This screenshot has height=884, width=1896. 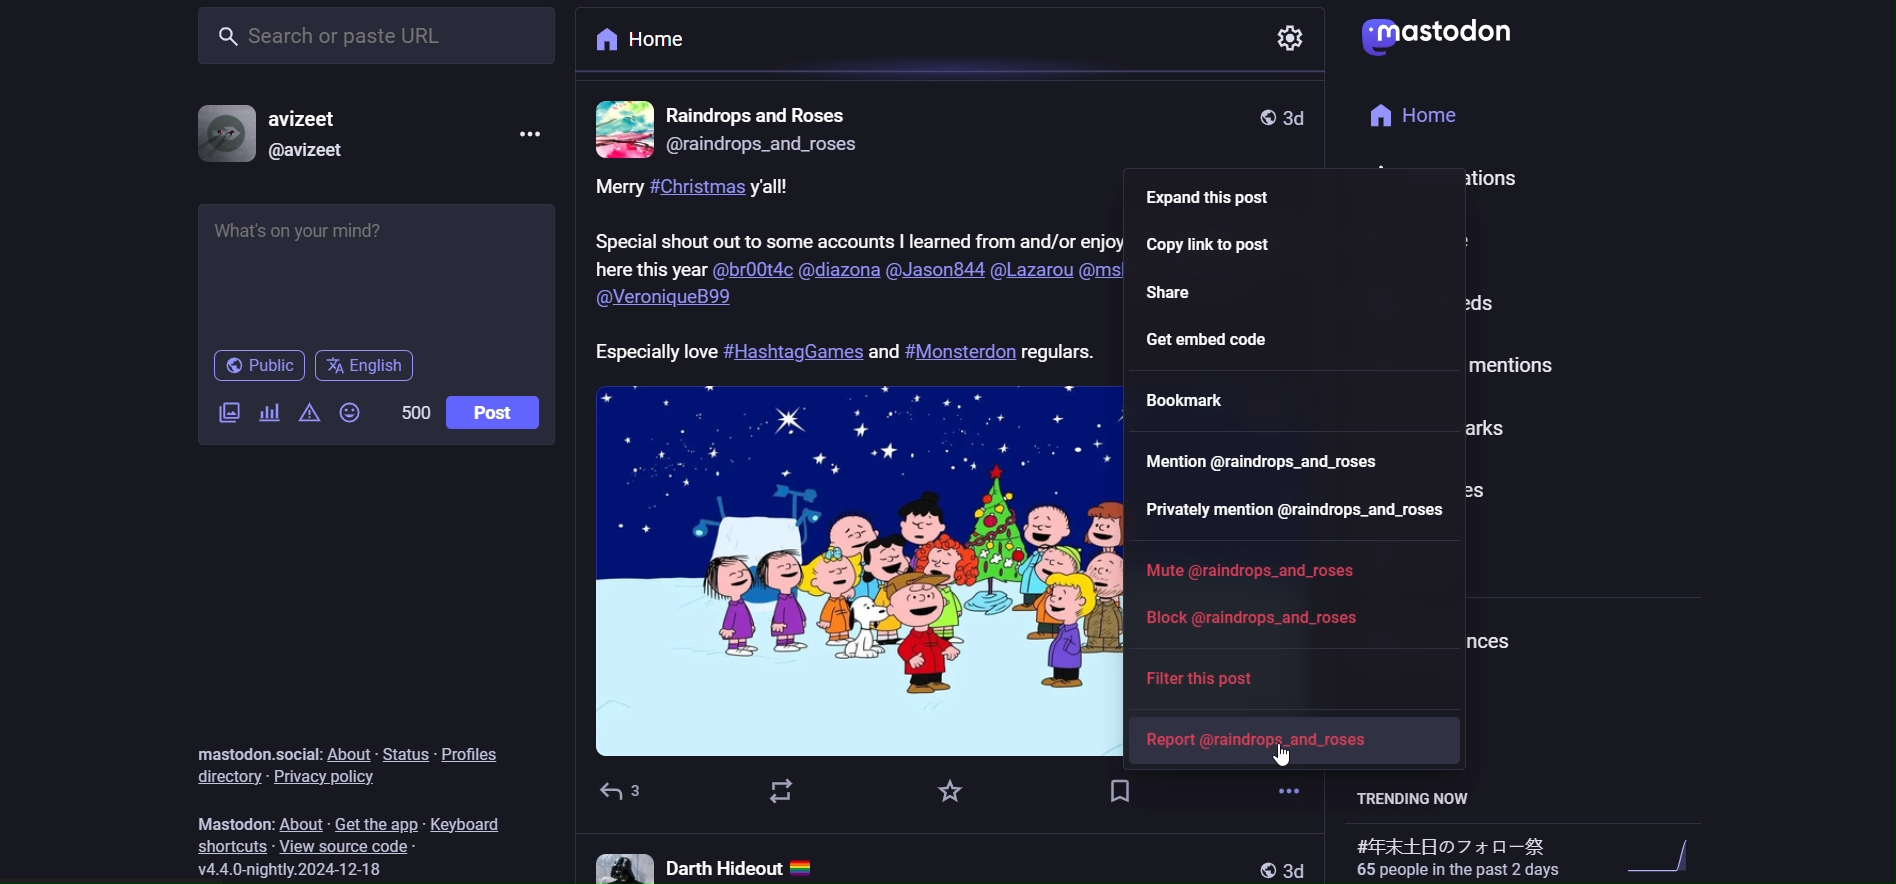 What do you see at coordinates (300, 822) in the screenshot?
I see `about` at bounding box center [300, 822].